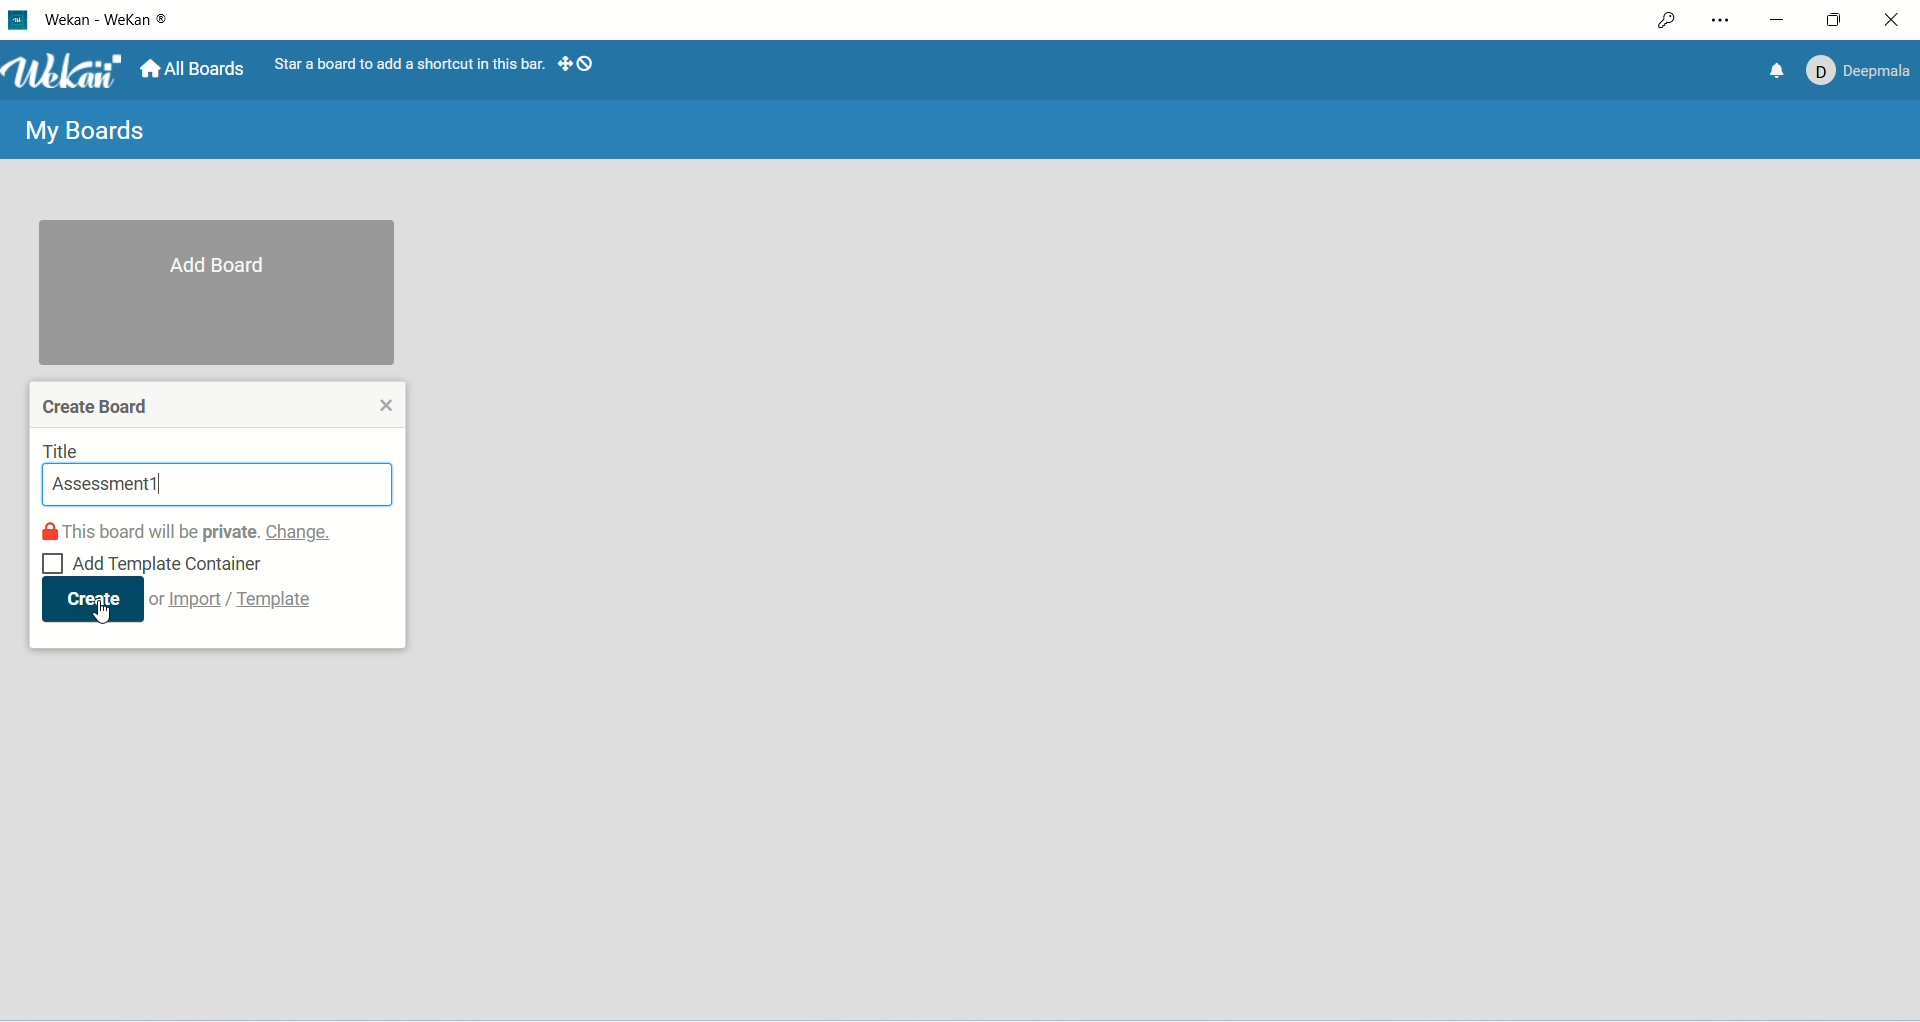 Image resolution: width=1920 pixels, height=1022 pixels. Describe the element at coordinates (588, 64) in the screenshot. I see `show-desktop-drag-handles` at that location.